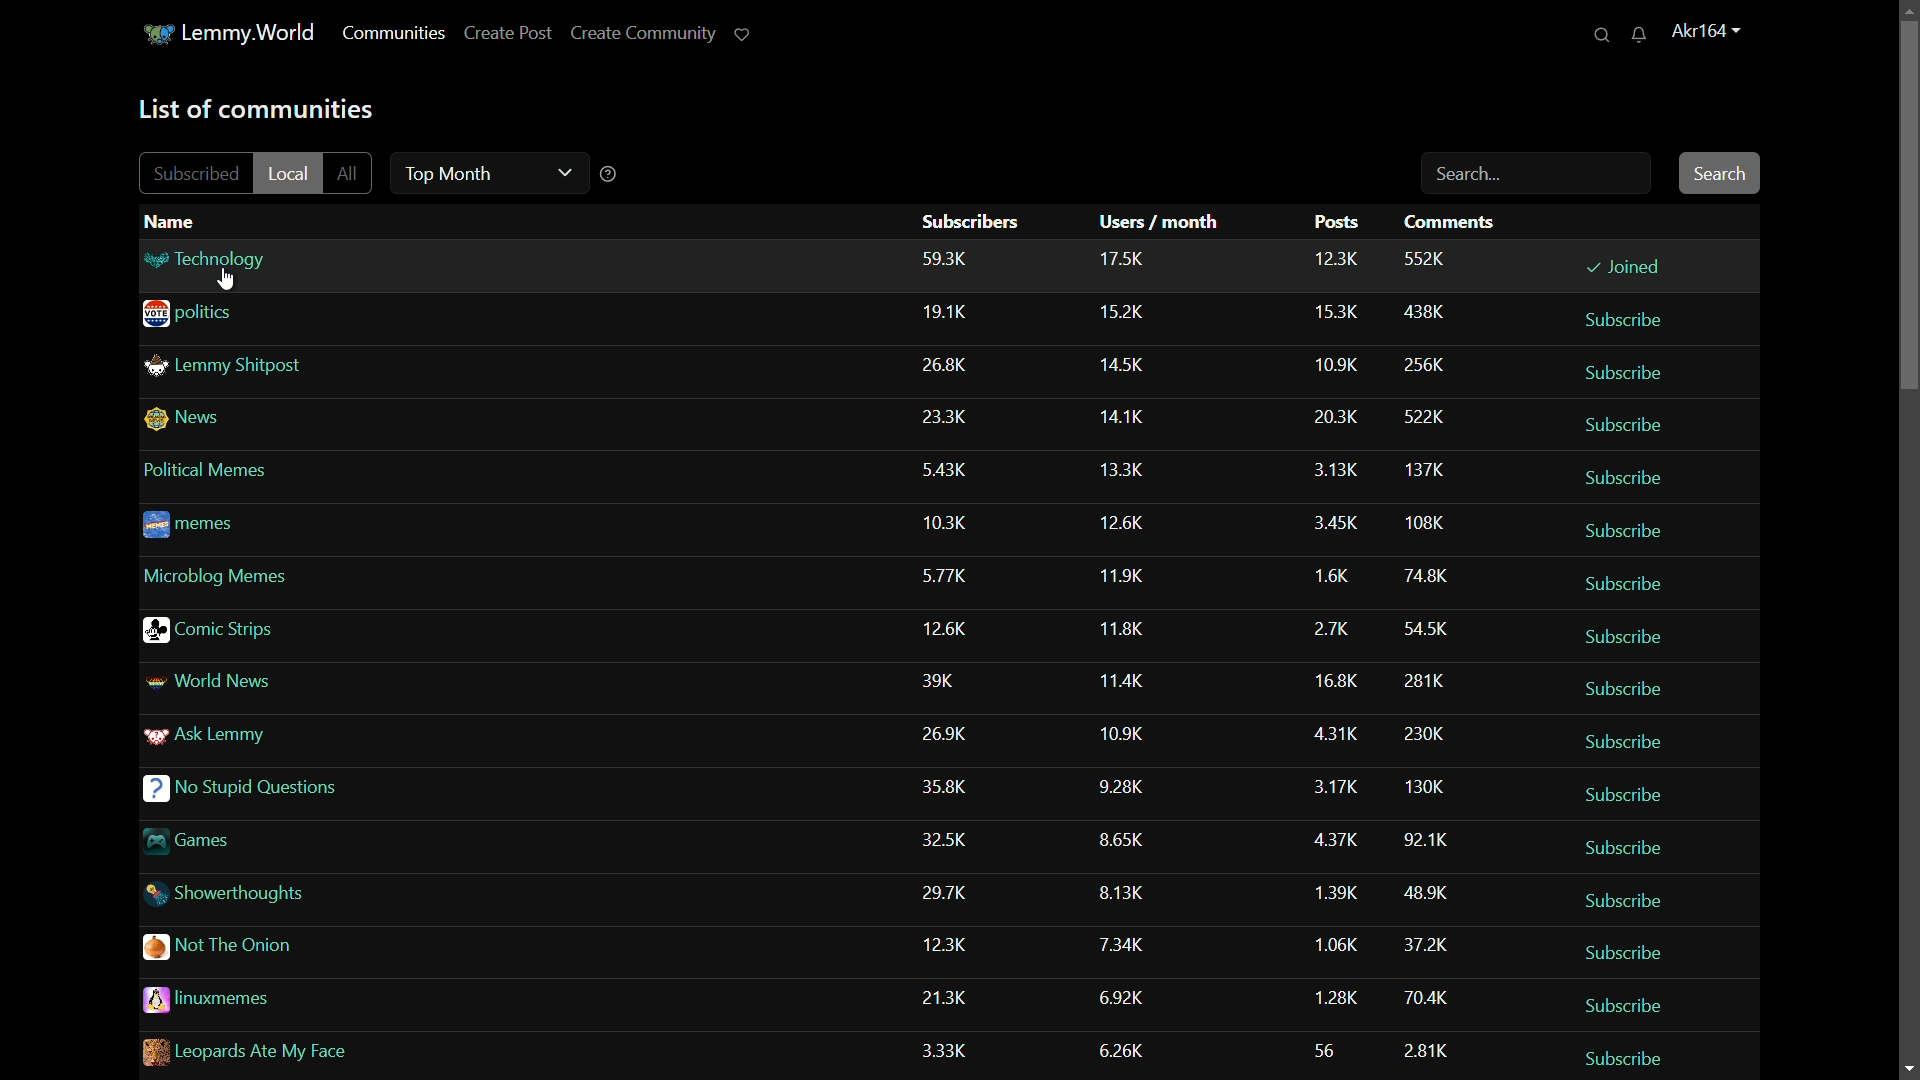 This screenshot has height=1080, width=1920. What do you see at coordinates (1599, 35) in the screenshot?
I see `search` at bounding box center [1599, 35].